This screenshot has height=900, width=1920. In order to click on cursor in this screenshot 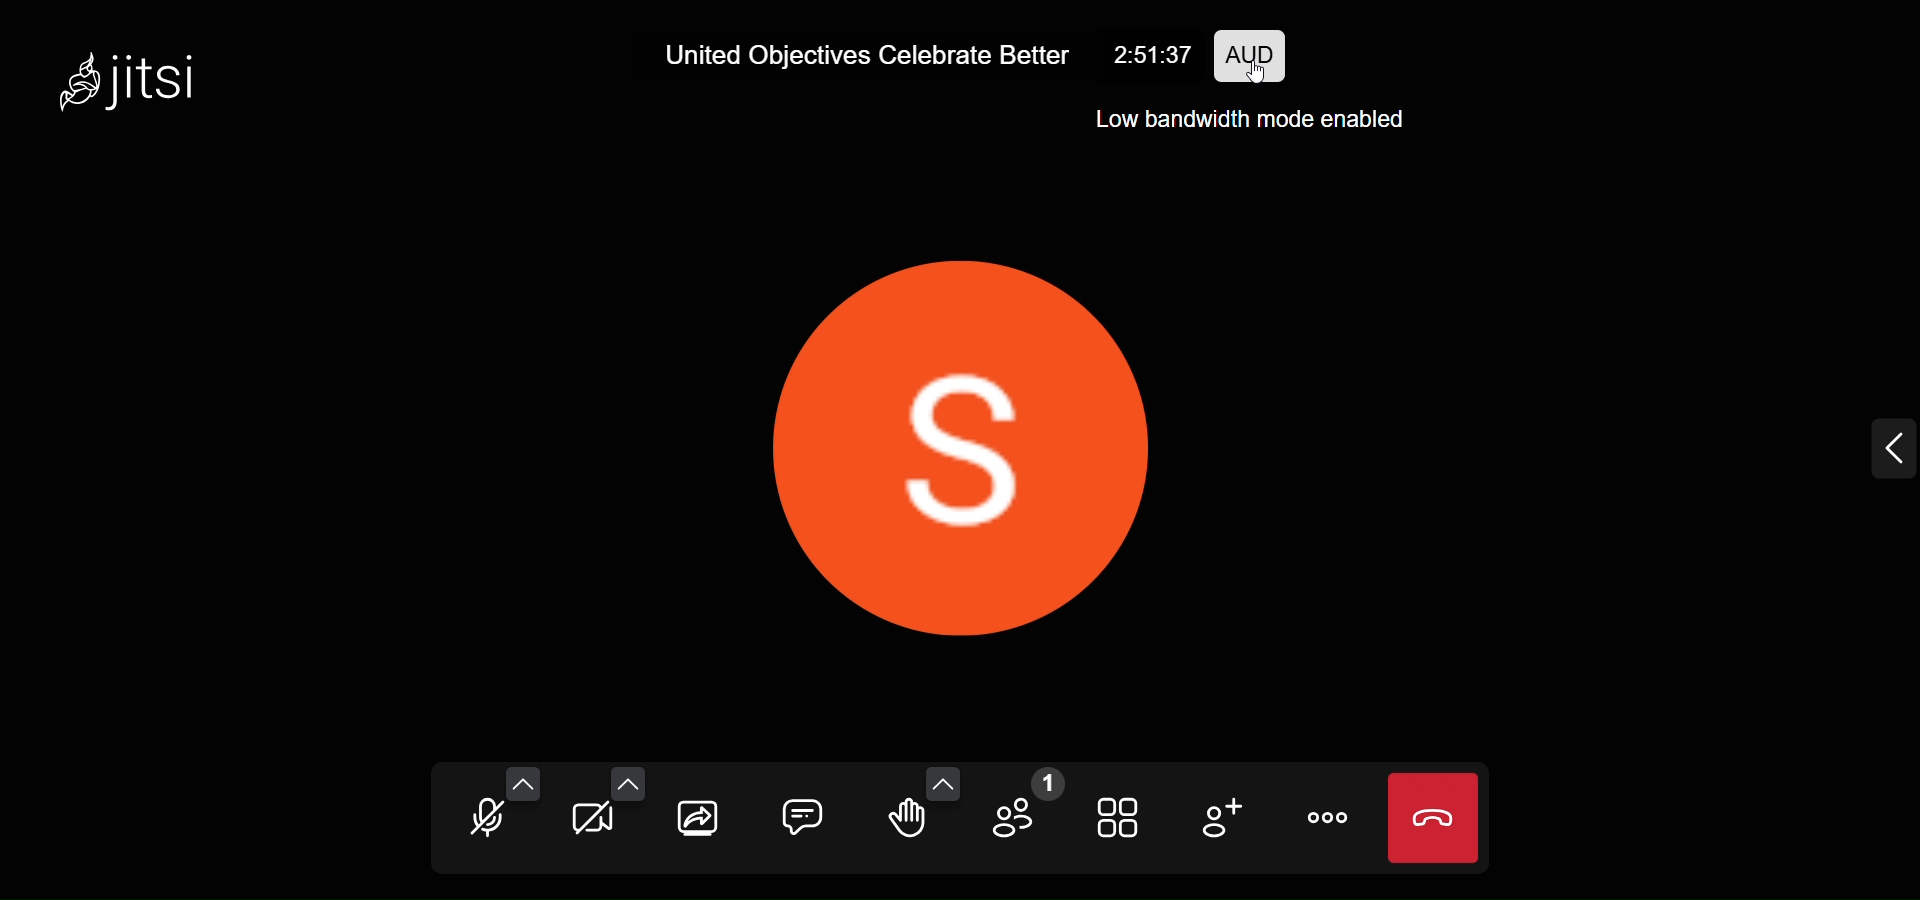, I will do `click(1263, 81)`.